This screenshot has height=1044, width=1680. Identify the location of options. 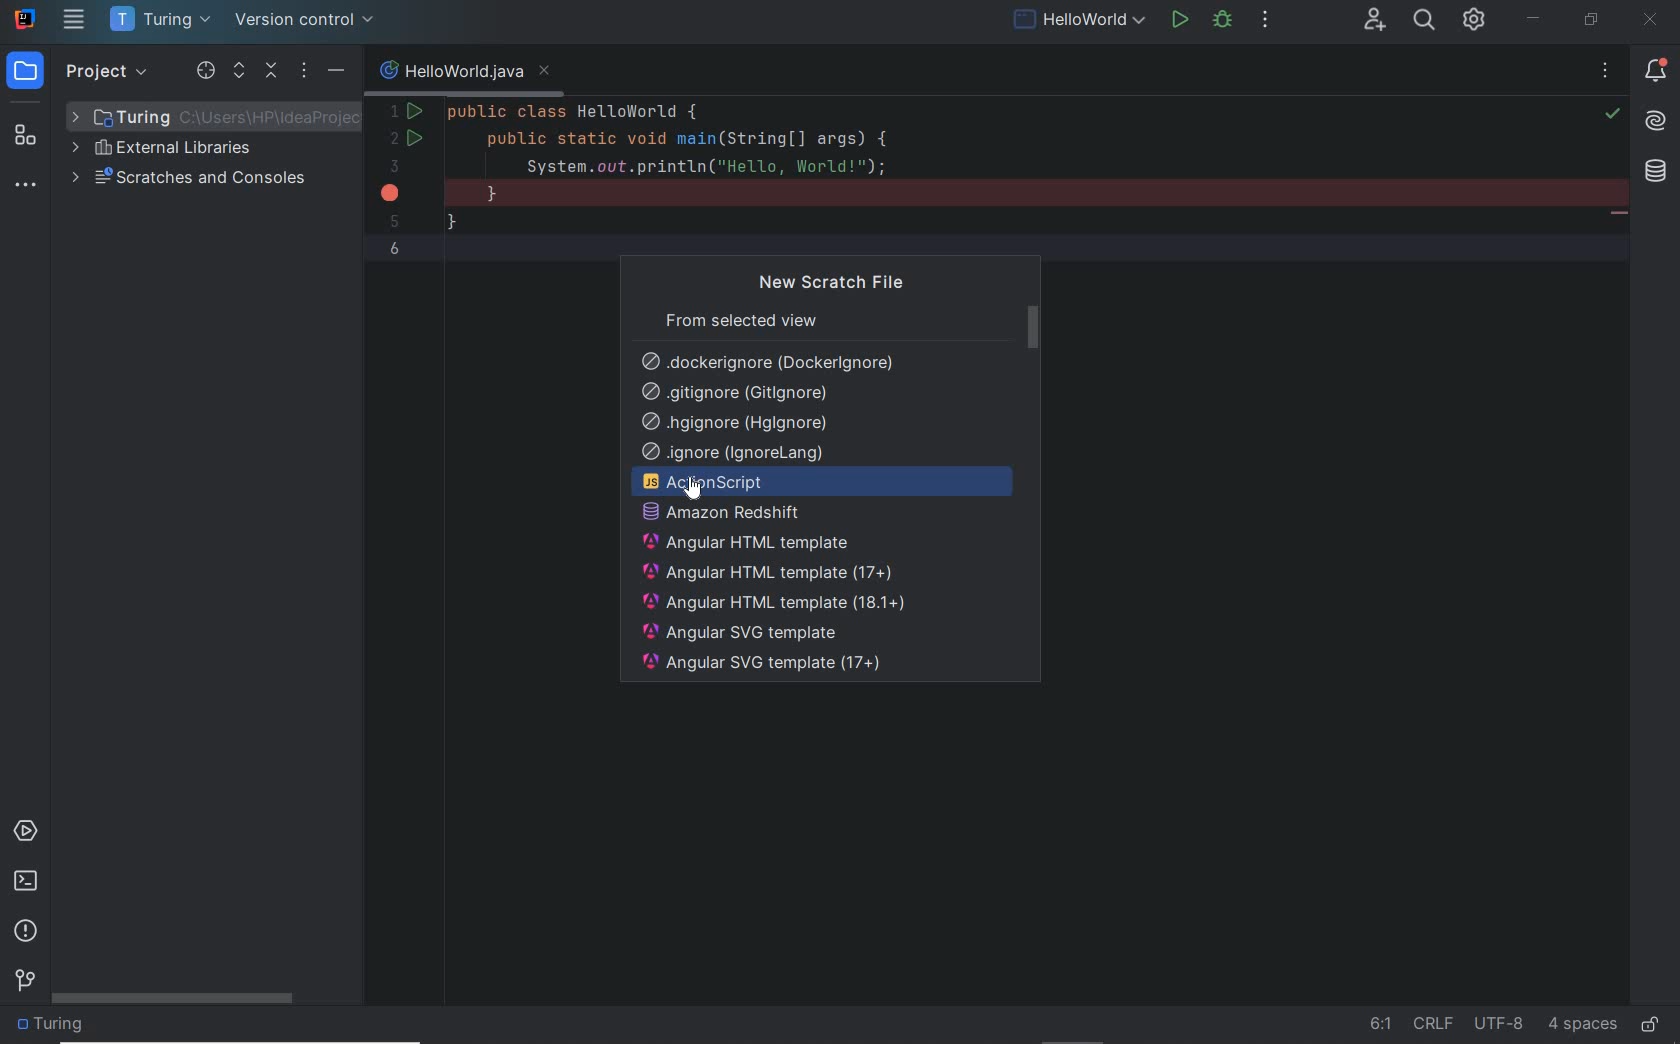
(307, 72).